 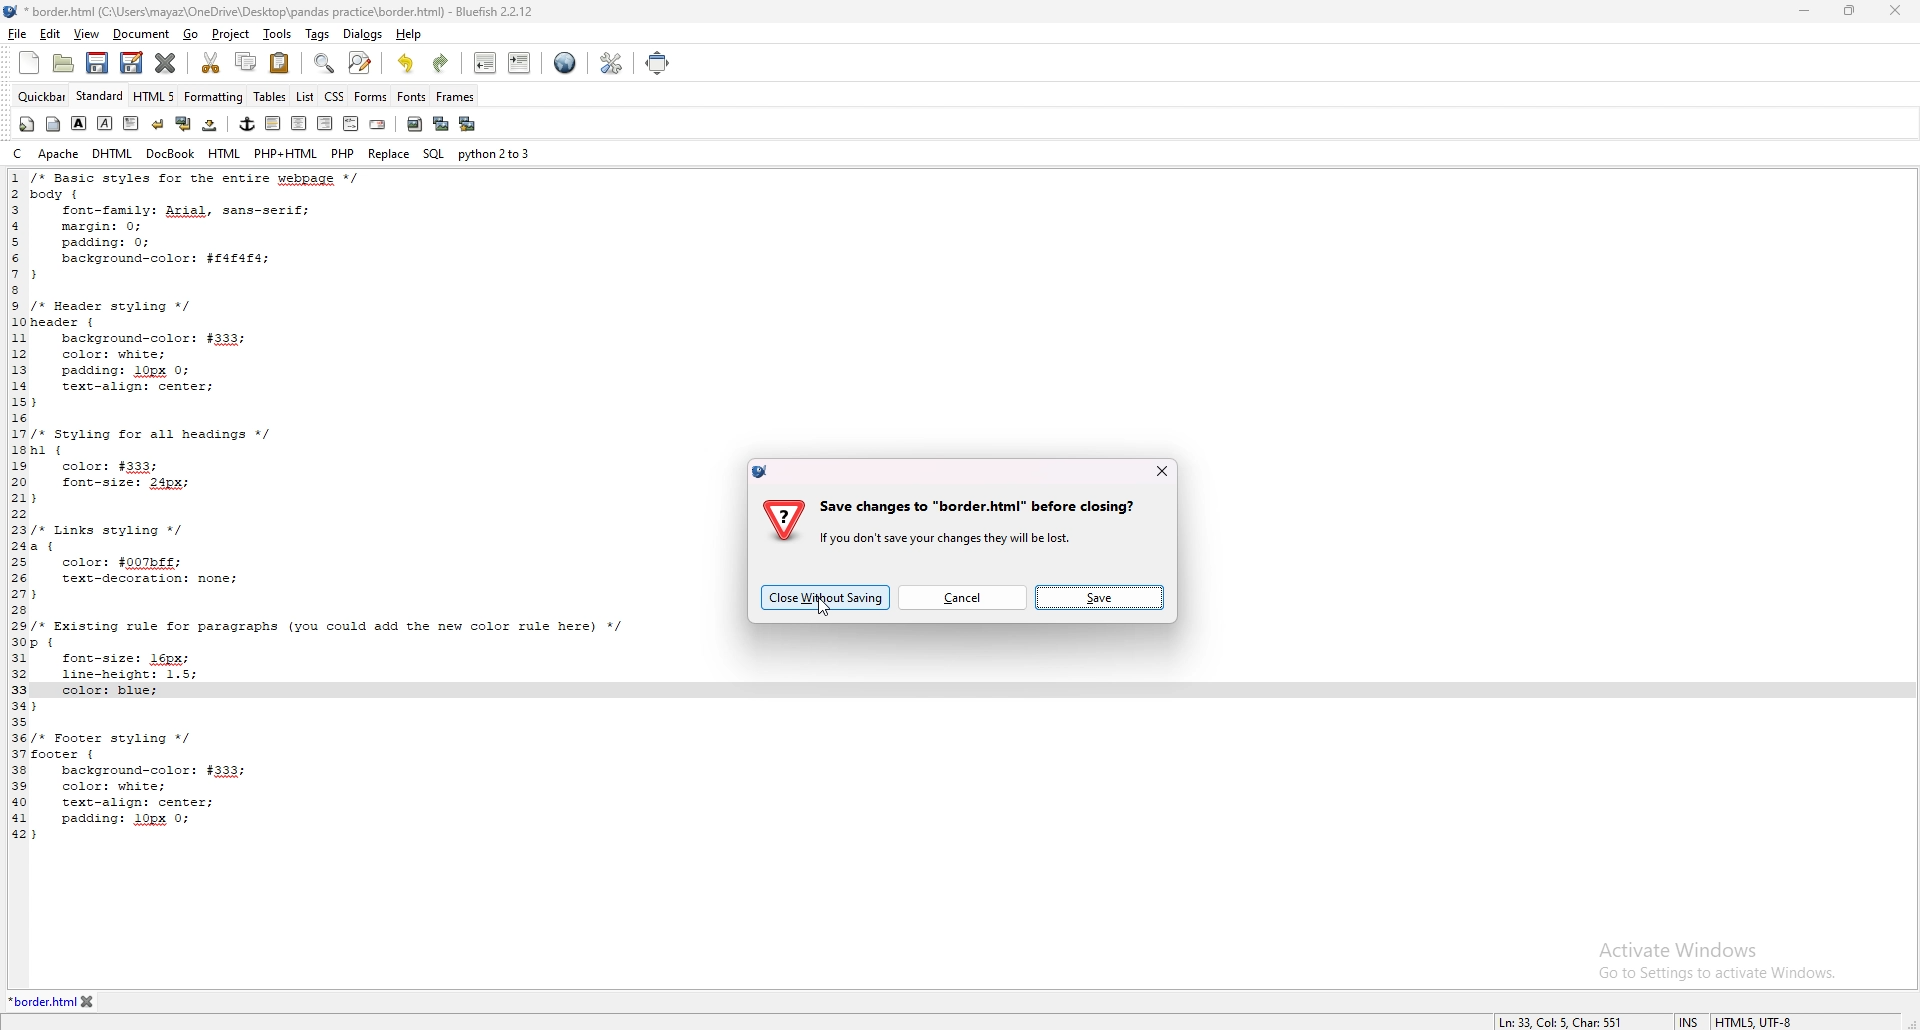 I want to click on web preview, so click(x=565, y=63).